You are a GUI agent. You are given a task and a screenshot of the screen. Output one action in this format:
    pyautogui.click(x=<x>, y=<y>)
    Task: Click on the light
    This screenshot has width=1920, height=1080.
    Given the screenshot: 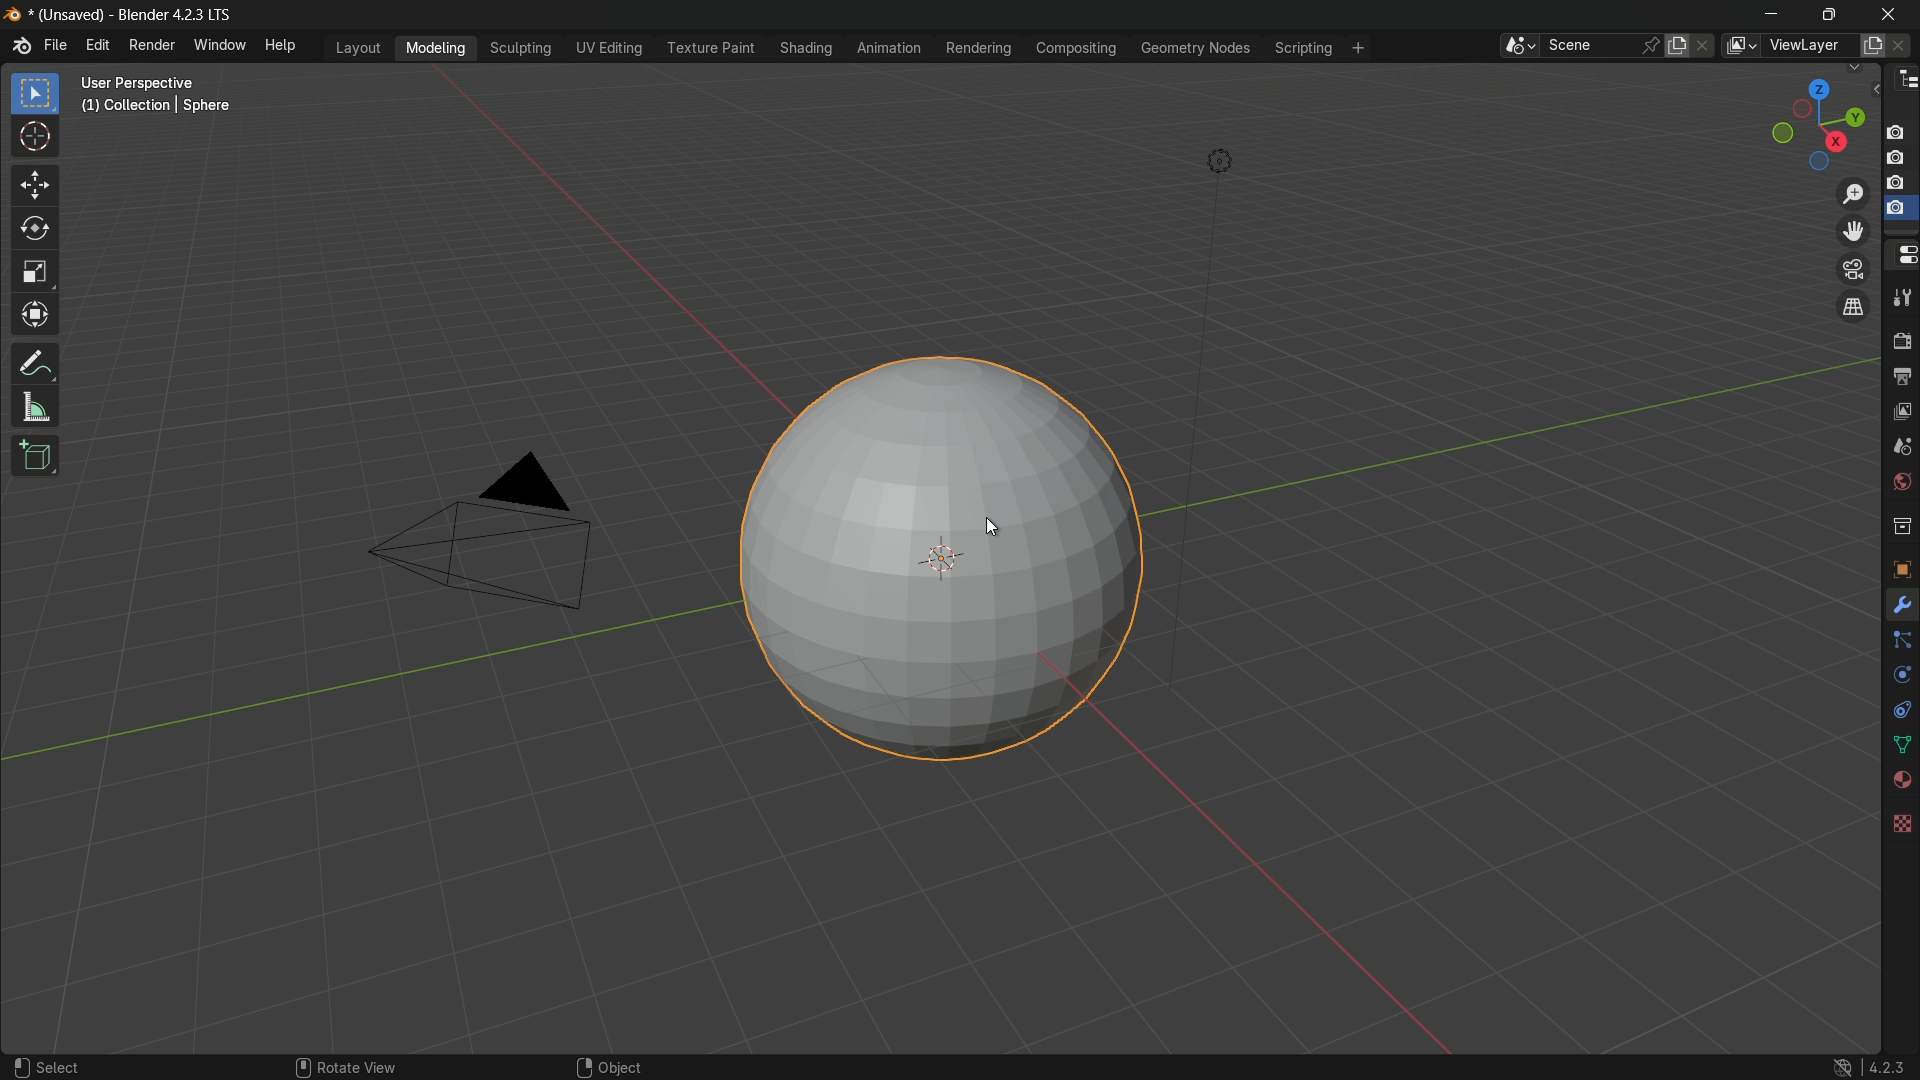 What is the action you would take?
    pyautogui.click(x=1233, y=159)
    